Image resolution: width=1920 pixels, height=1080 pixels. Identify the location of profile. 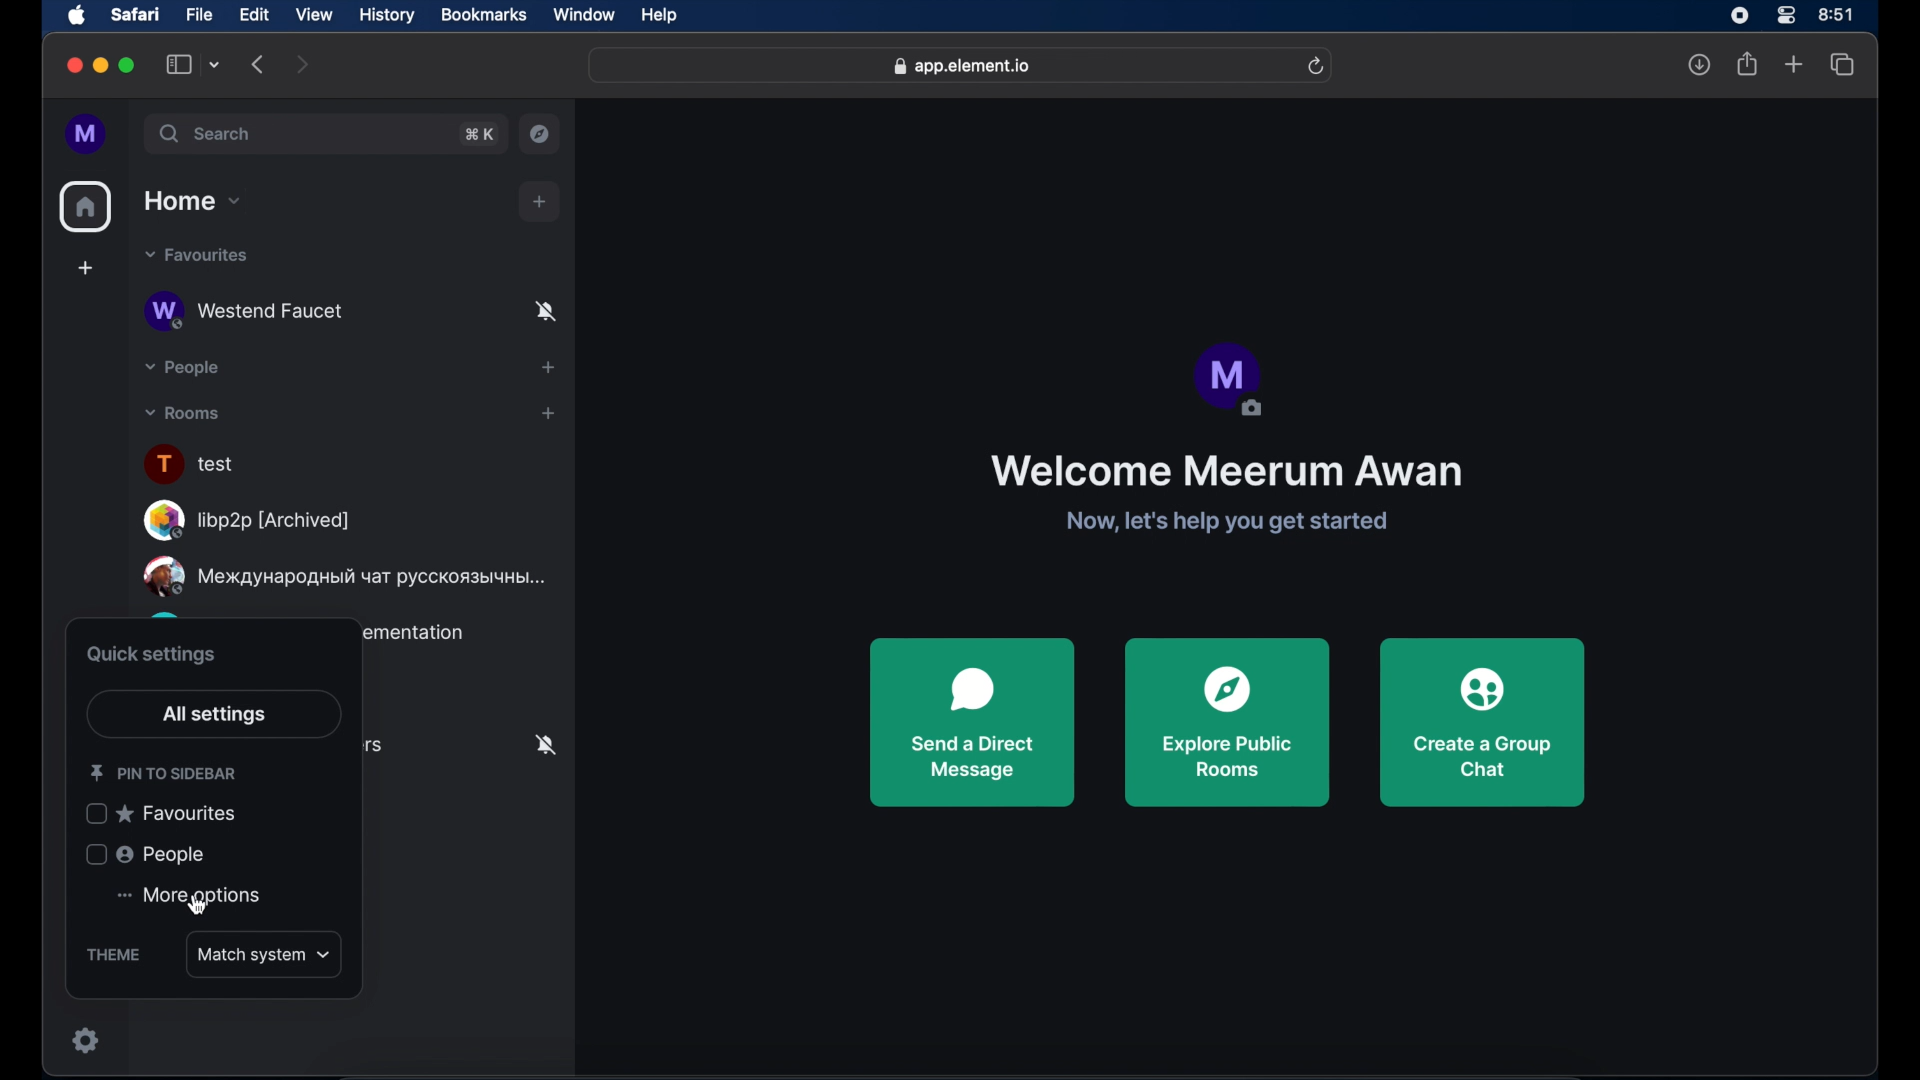
(84, 135).